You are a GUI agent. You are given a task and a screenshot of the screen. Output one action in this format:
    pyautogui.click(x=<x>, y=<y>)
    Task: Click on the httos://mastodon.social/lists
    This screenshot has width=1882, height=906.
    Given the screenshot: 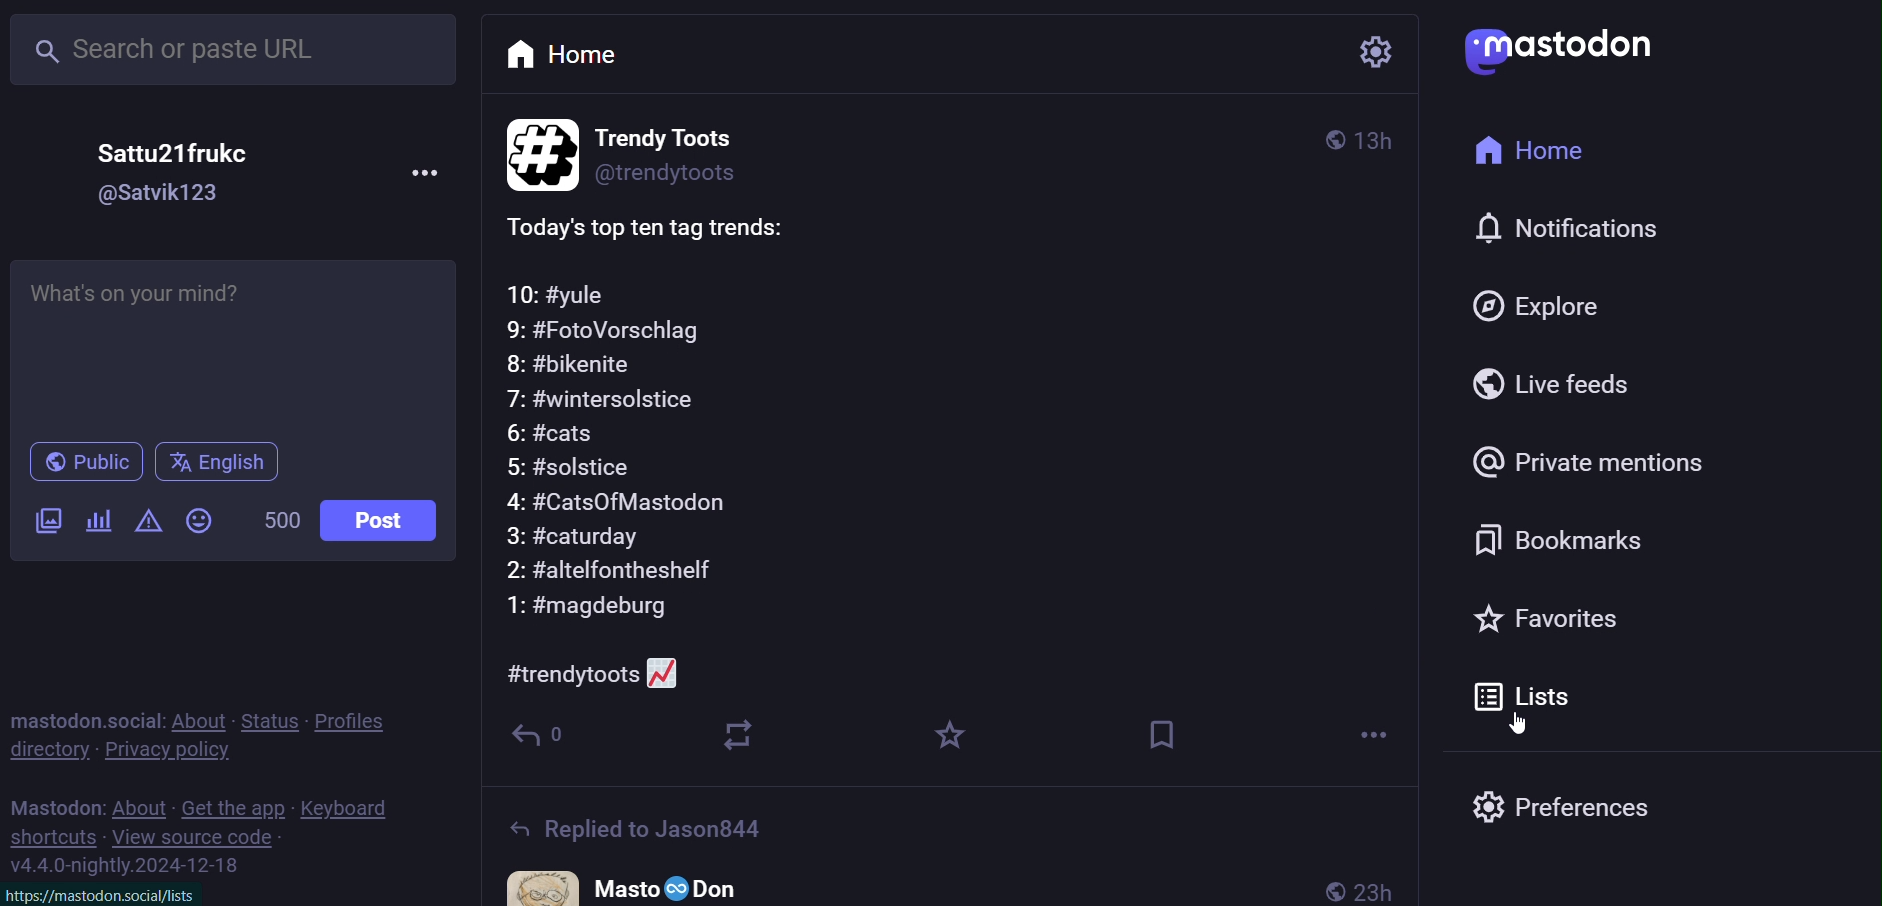 What is the action you would take?
    pyautogui.click(x=126, y=891)
    